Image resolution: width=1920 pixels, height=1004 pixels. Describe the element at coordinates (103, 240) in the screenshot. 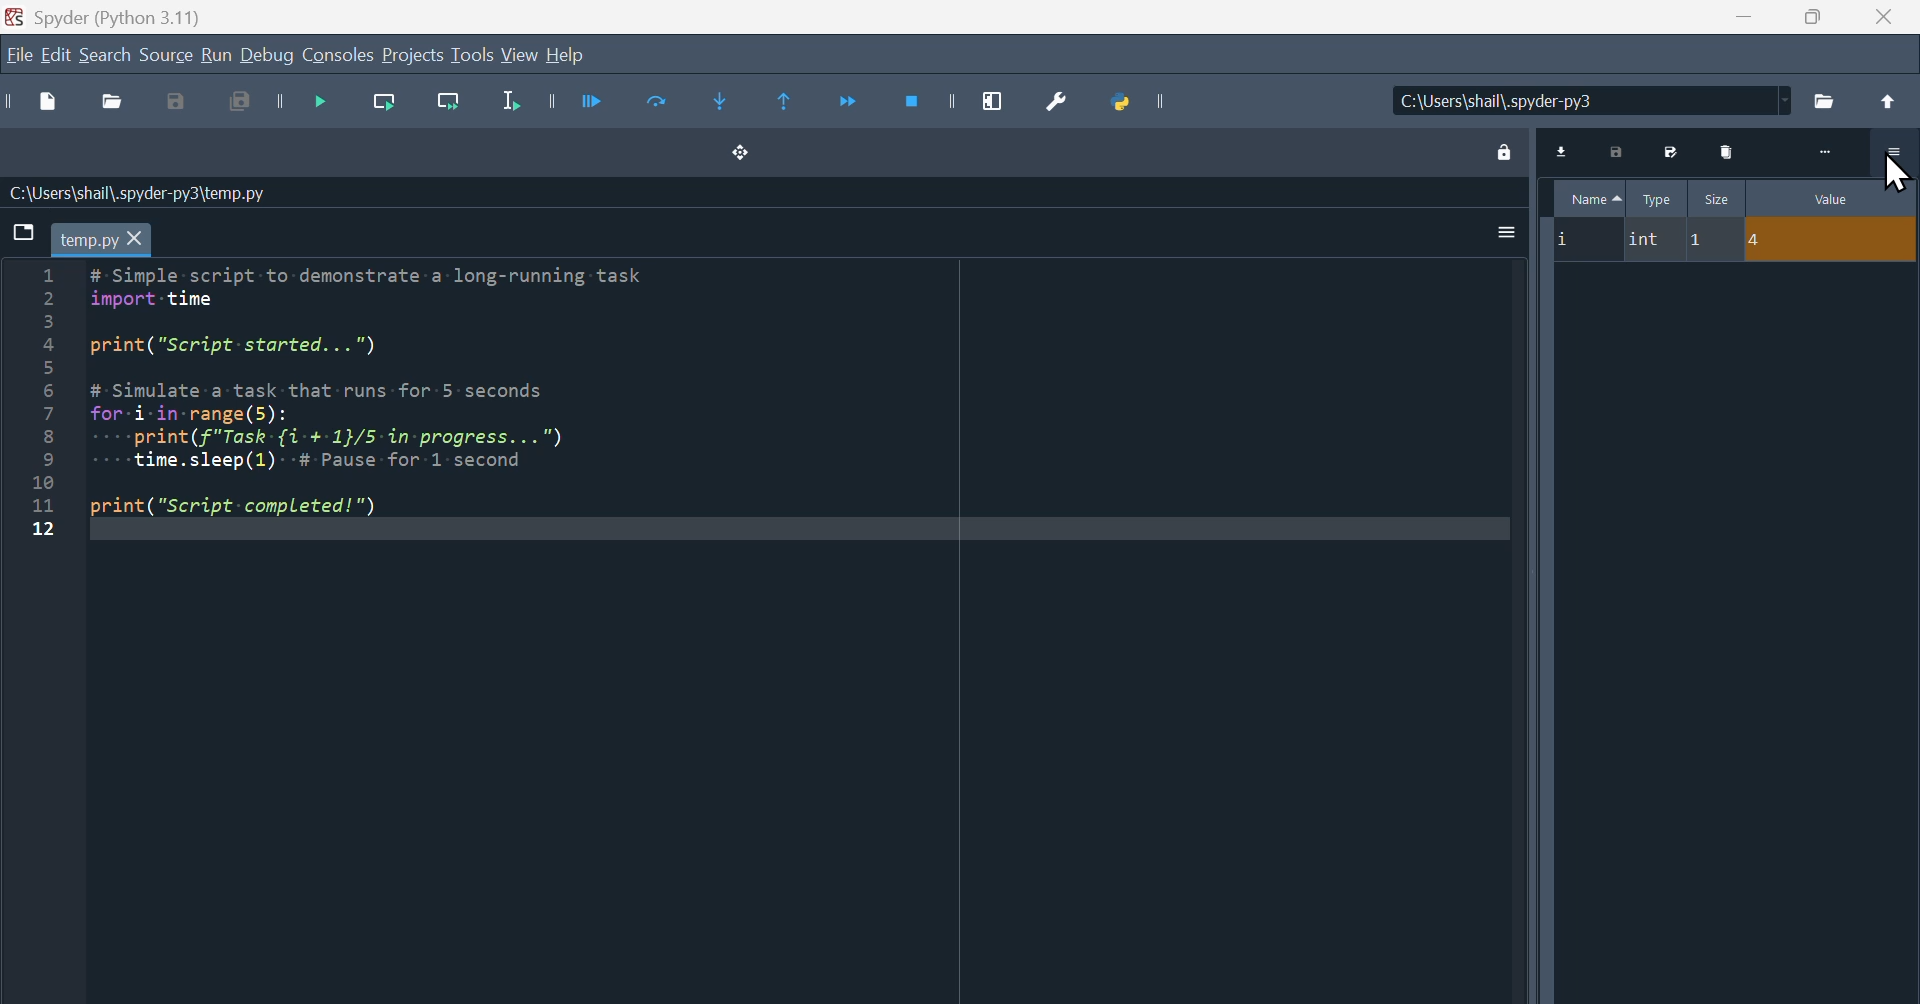

I see `tab` at that location.